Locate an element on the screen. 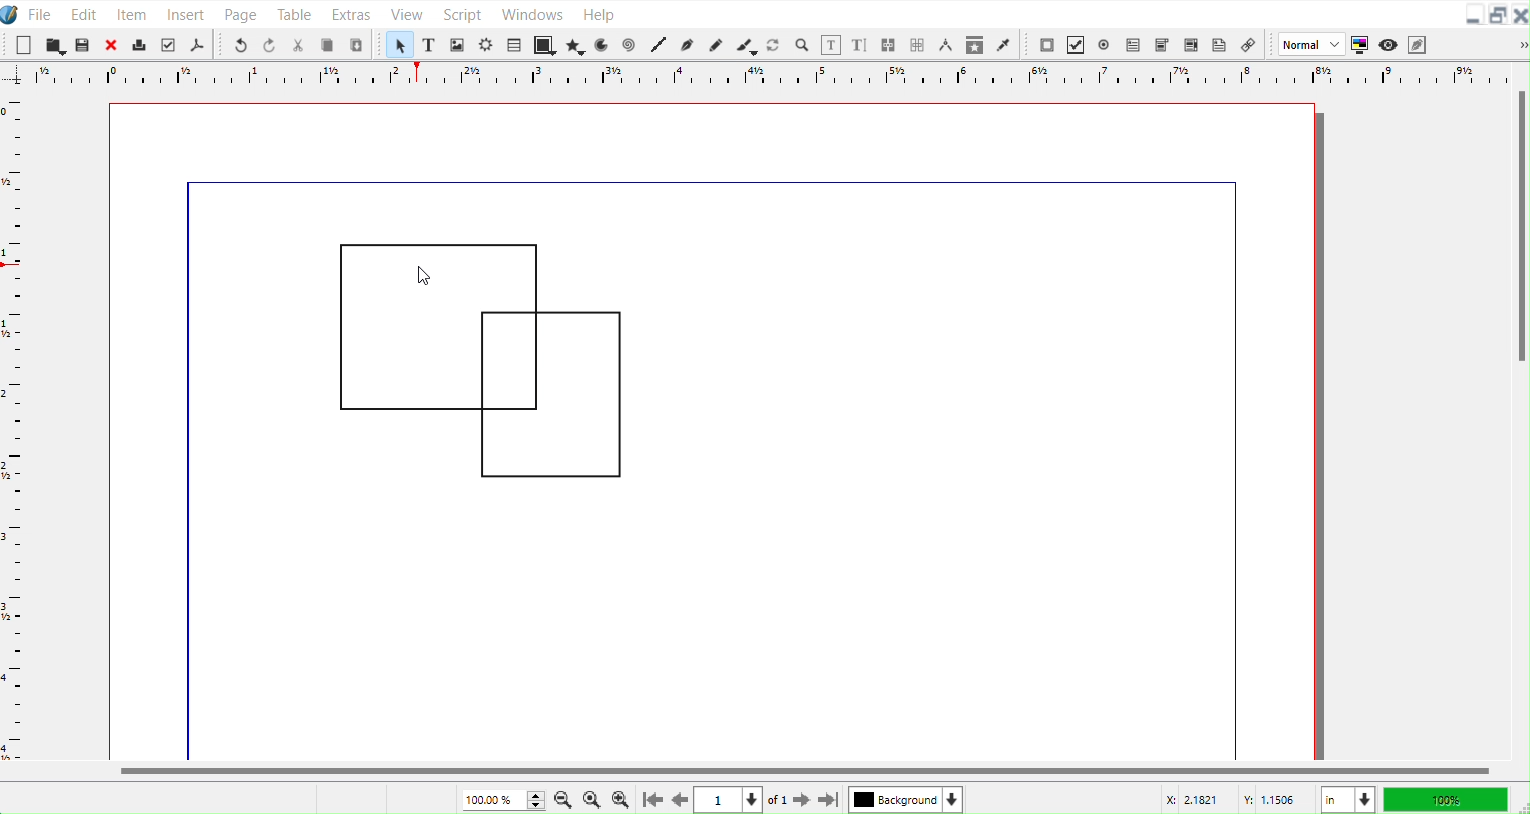  Y Co-ordinate is located at coordinates (1275, 801).